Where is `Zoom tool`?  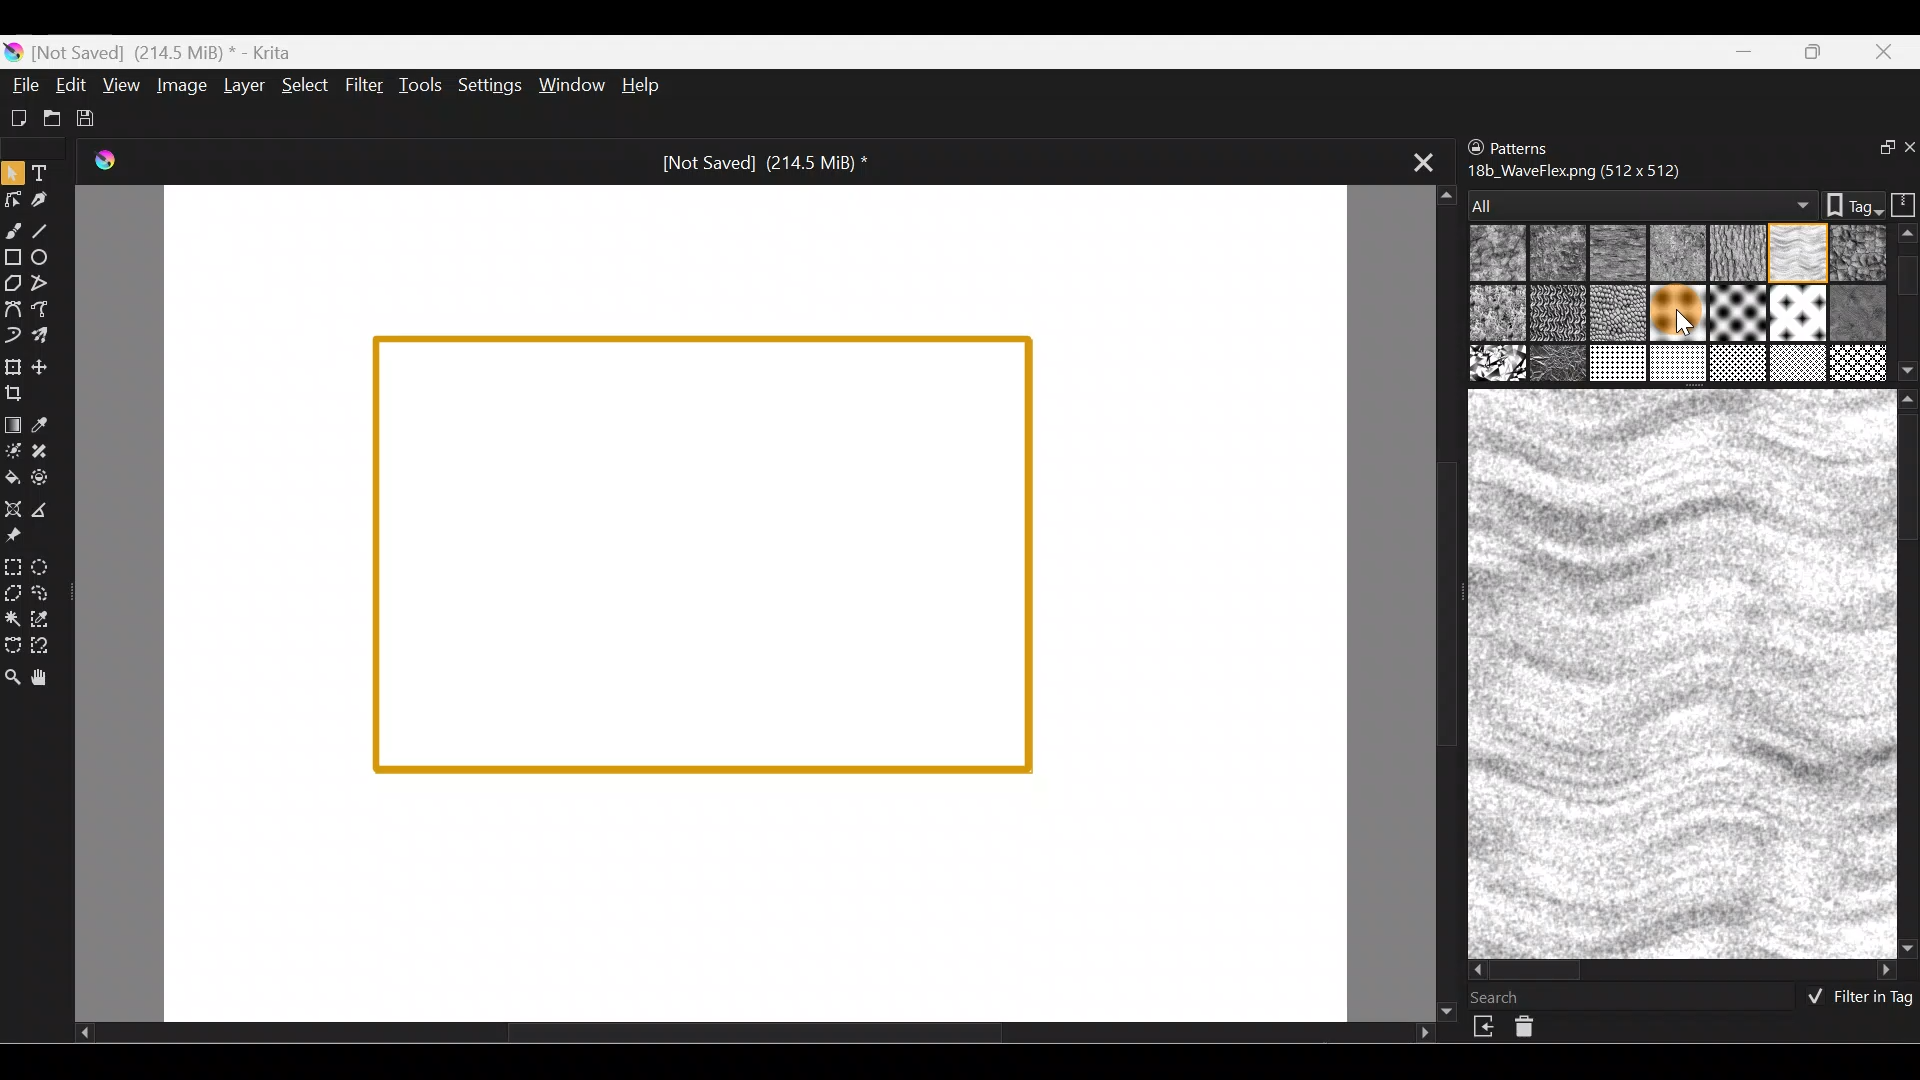 Zoom tool is located at coordinates (13, 679).